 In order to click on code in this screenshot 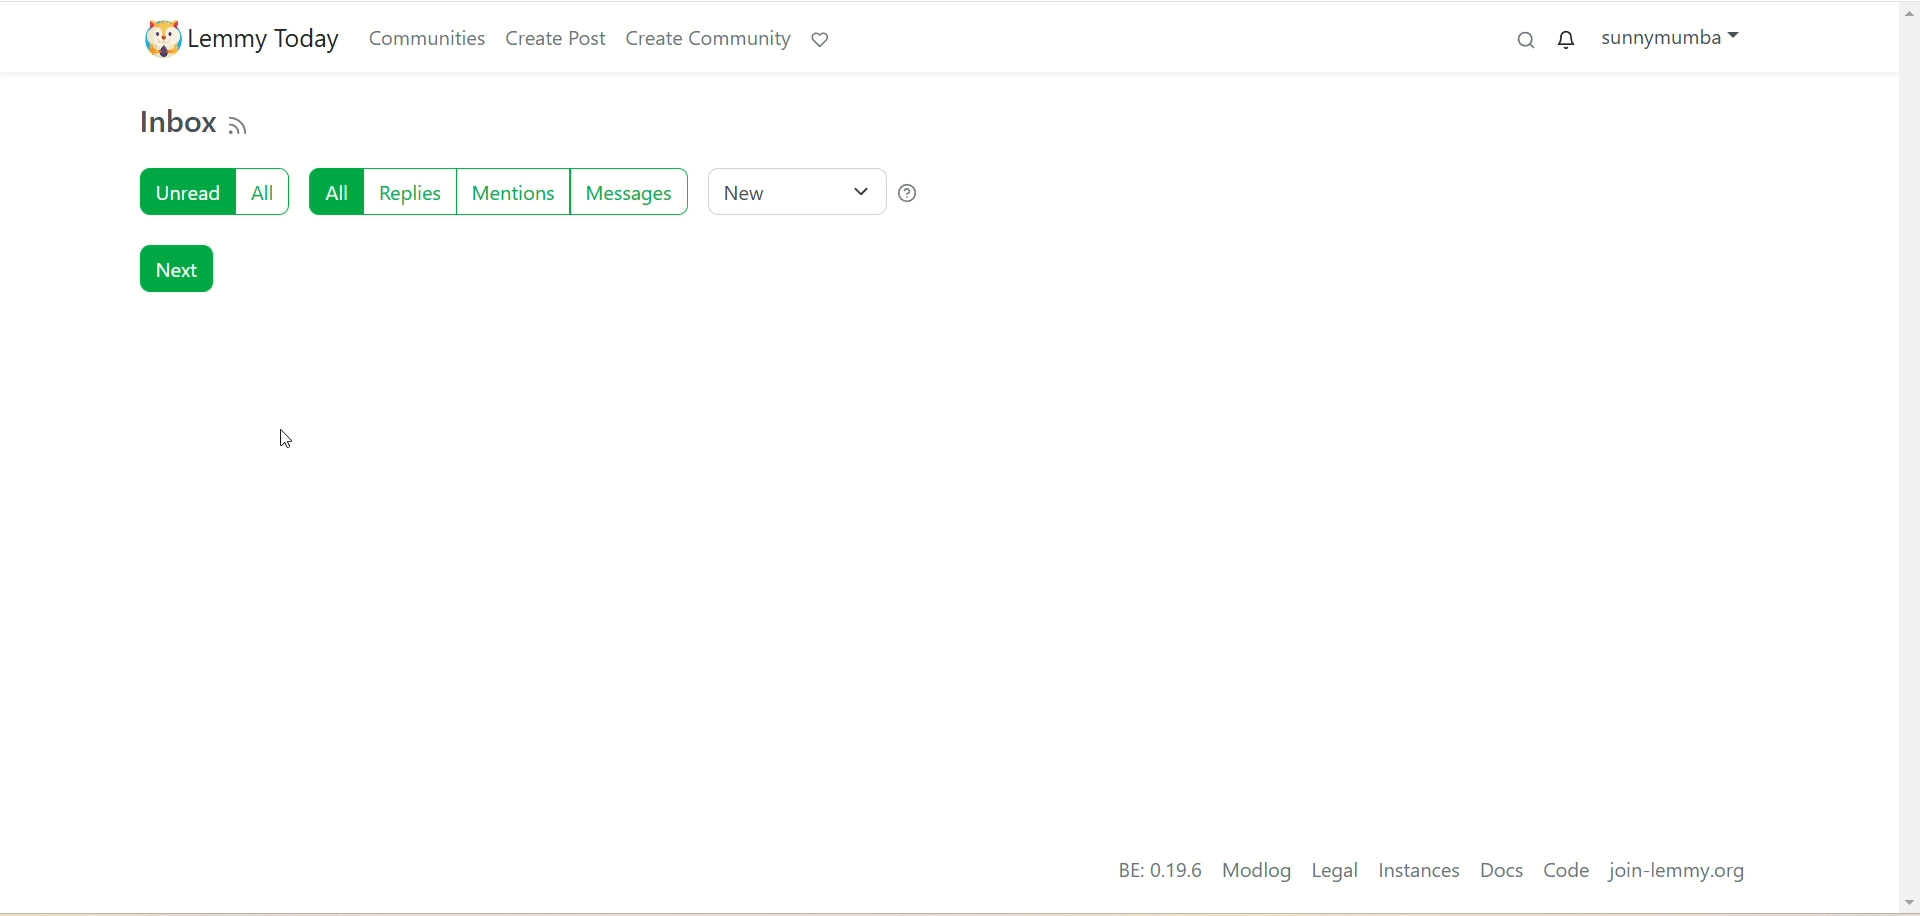, I will do `click(1571, 872)`.